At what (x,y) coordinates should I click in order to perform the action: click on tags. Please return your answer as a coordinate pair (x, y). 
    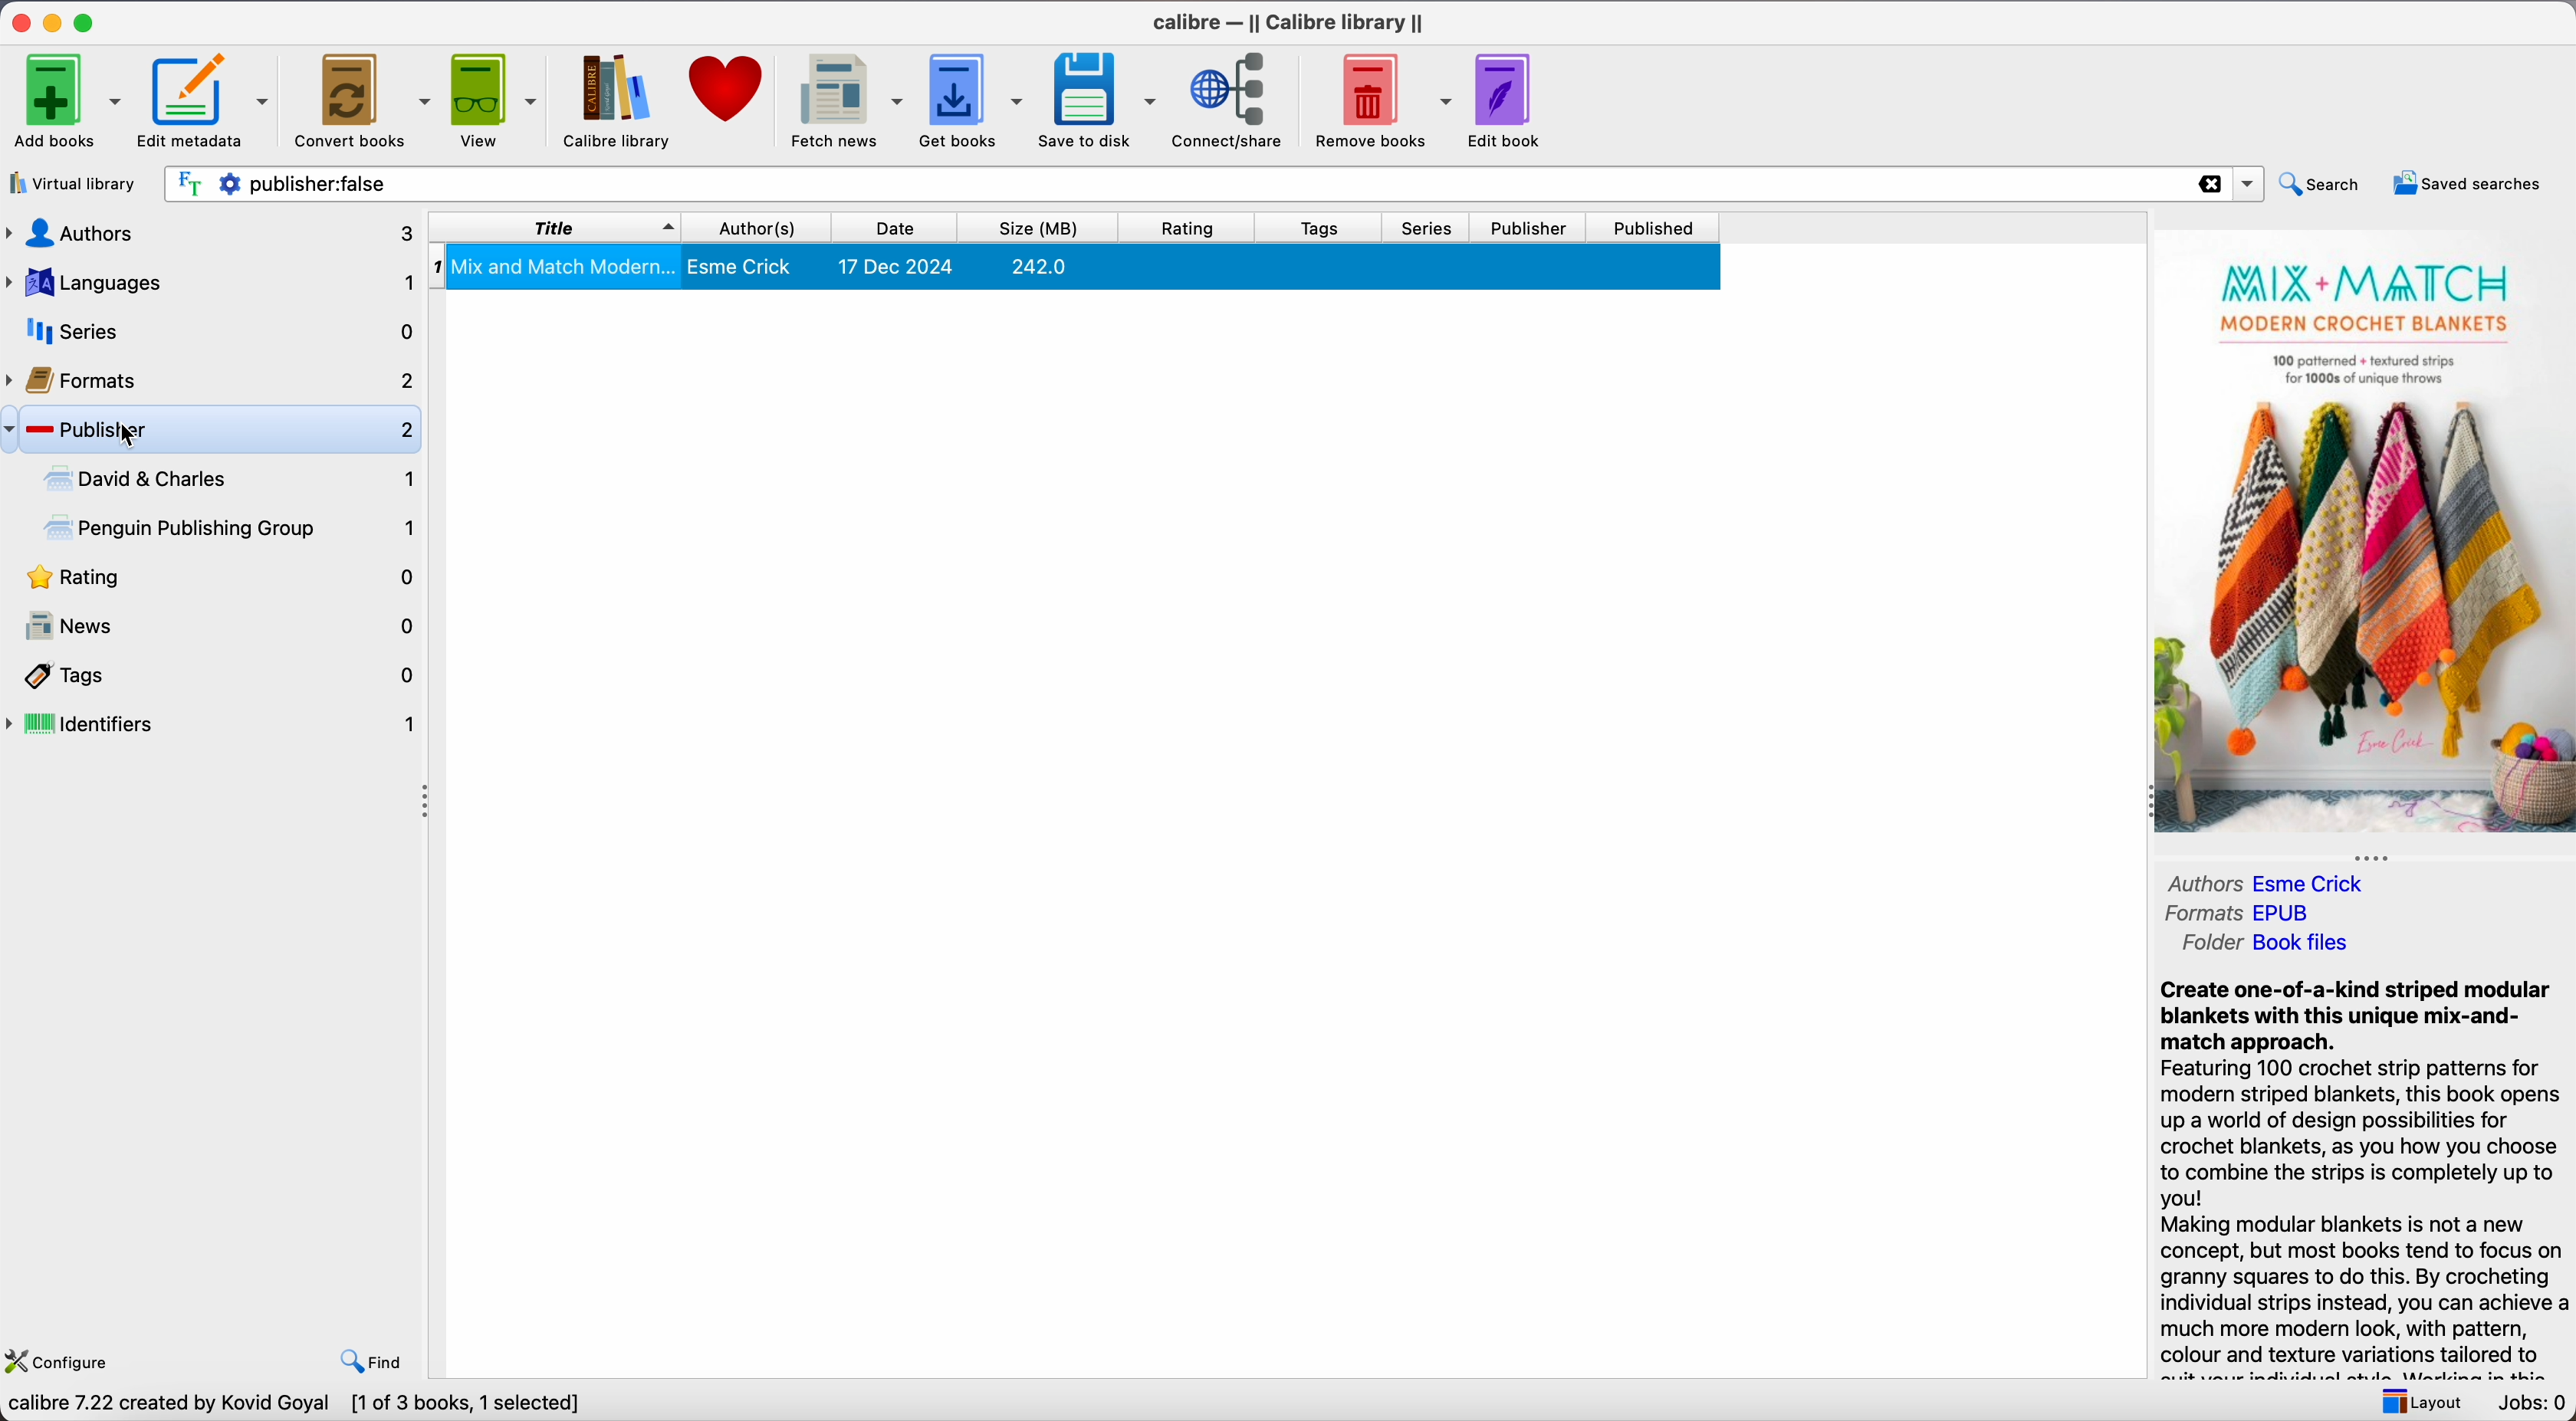
    Looking at the image, I should click on (1326, 227).